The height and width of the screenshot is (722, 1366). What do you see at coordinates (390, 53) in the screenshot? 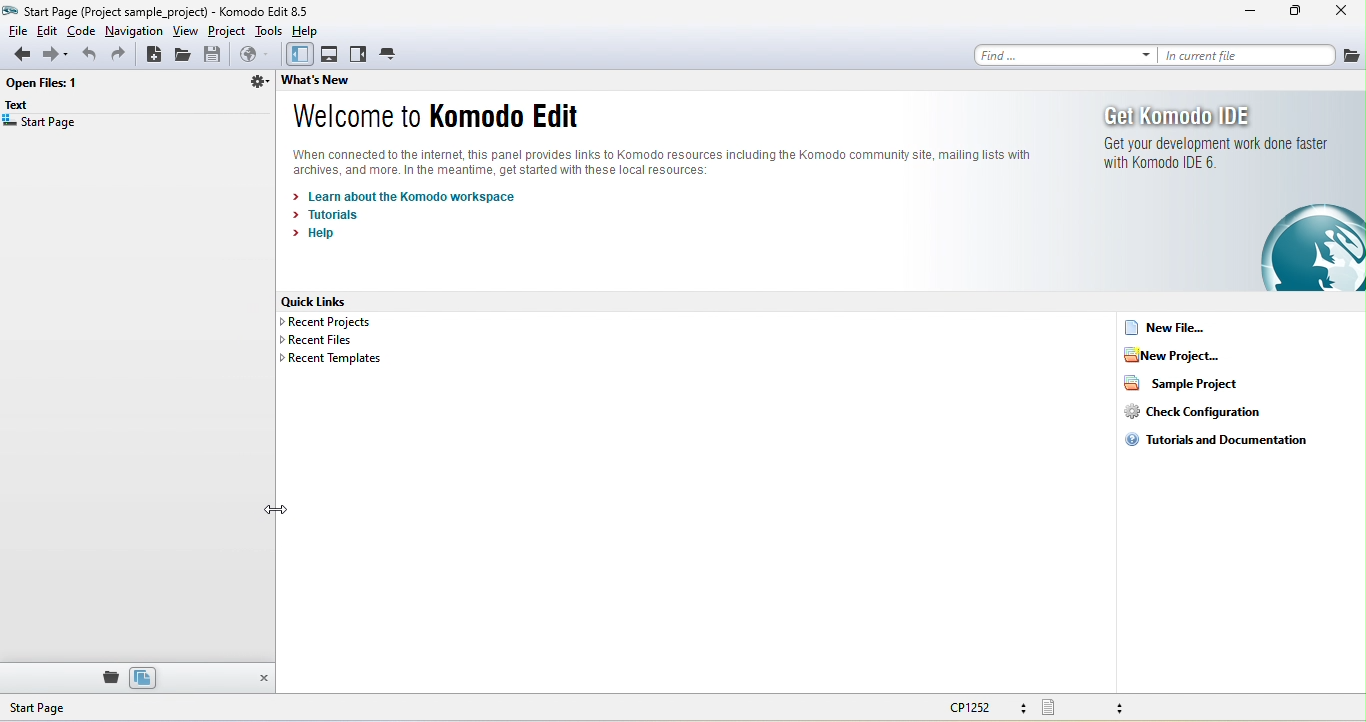
I see `tab` at bounding box center [390, 53].